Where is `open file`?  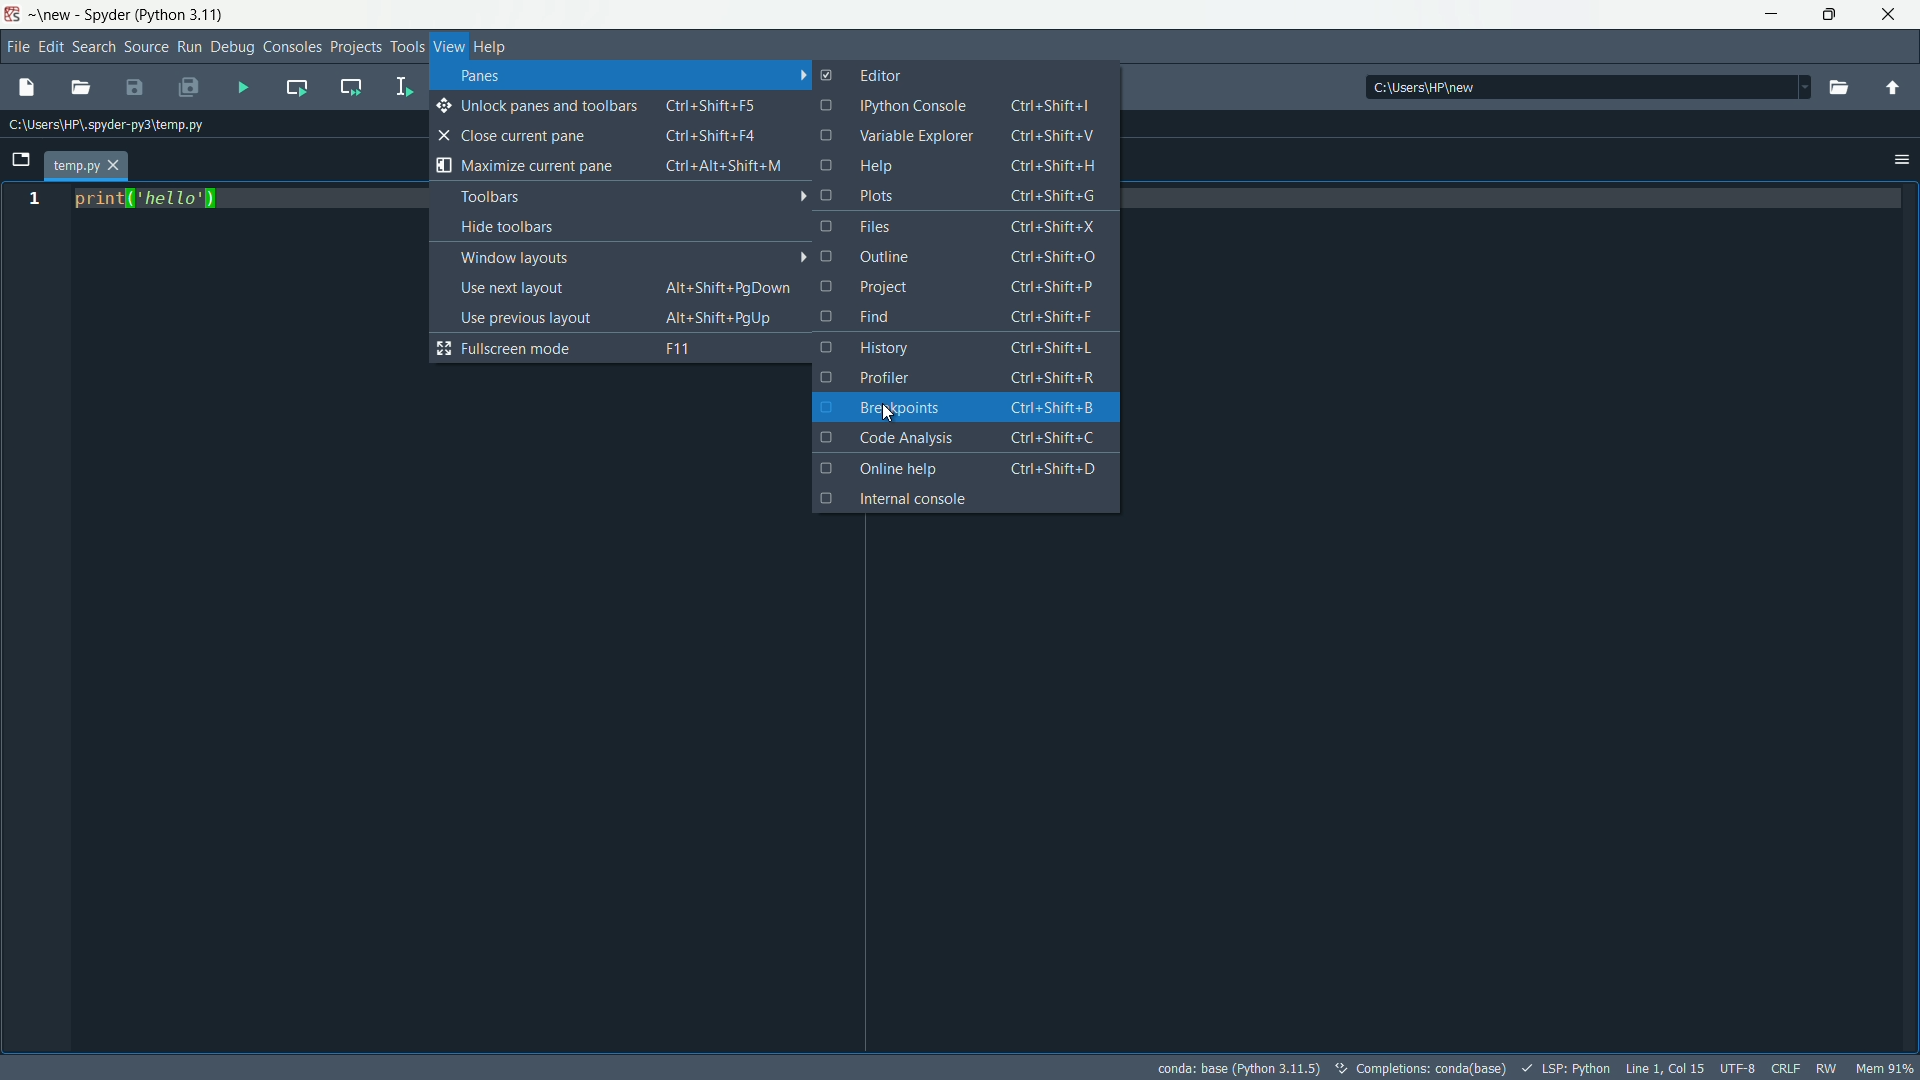 open file is located at coordinates (83, 88).